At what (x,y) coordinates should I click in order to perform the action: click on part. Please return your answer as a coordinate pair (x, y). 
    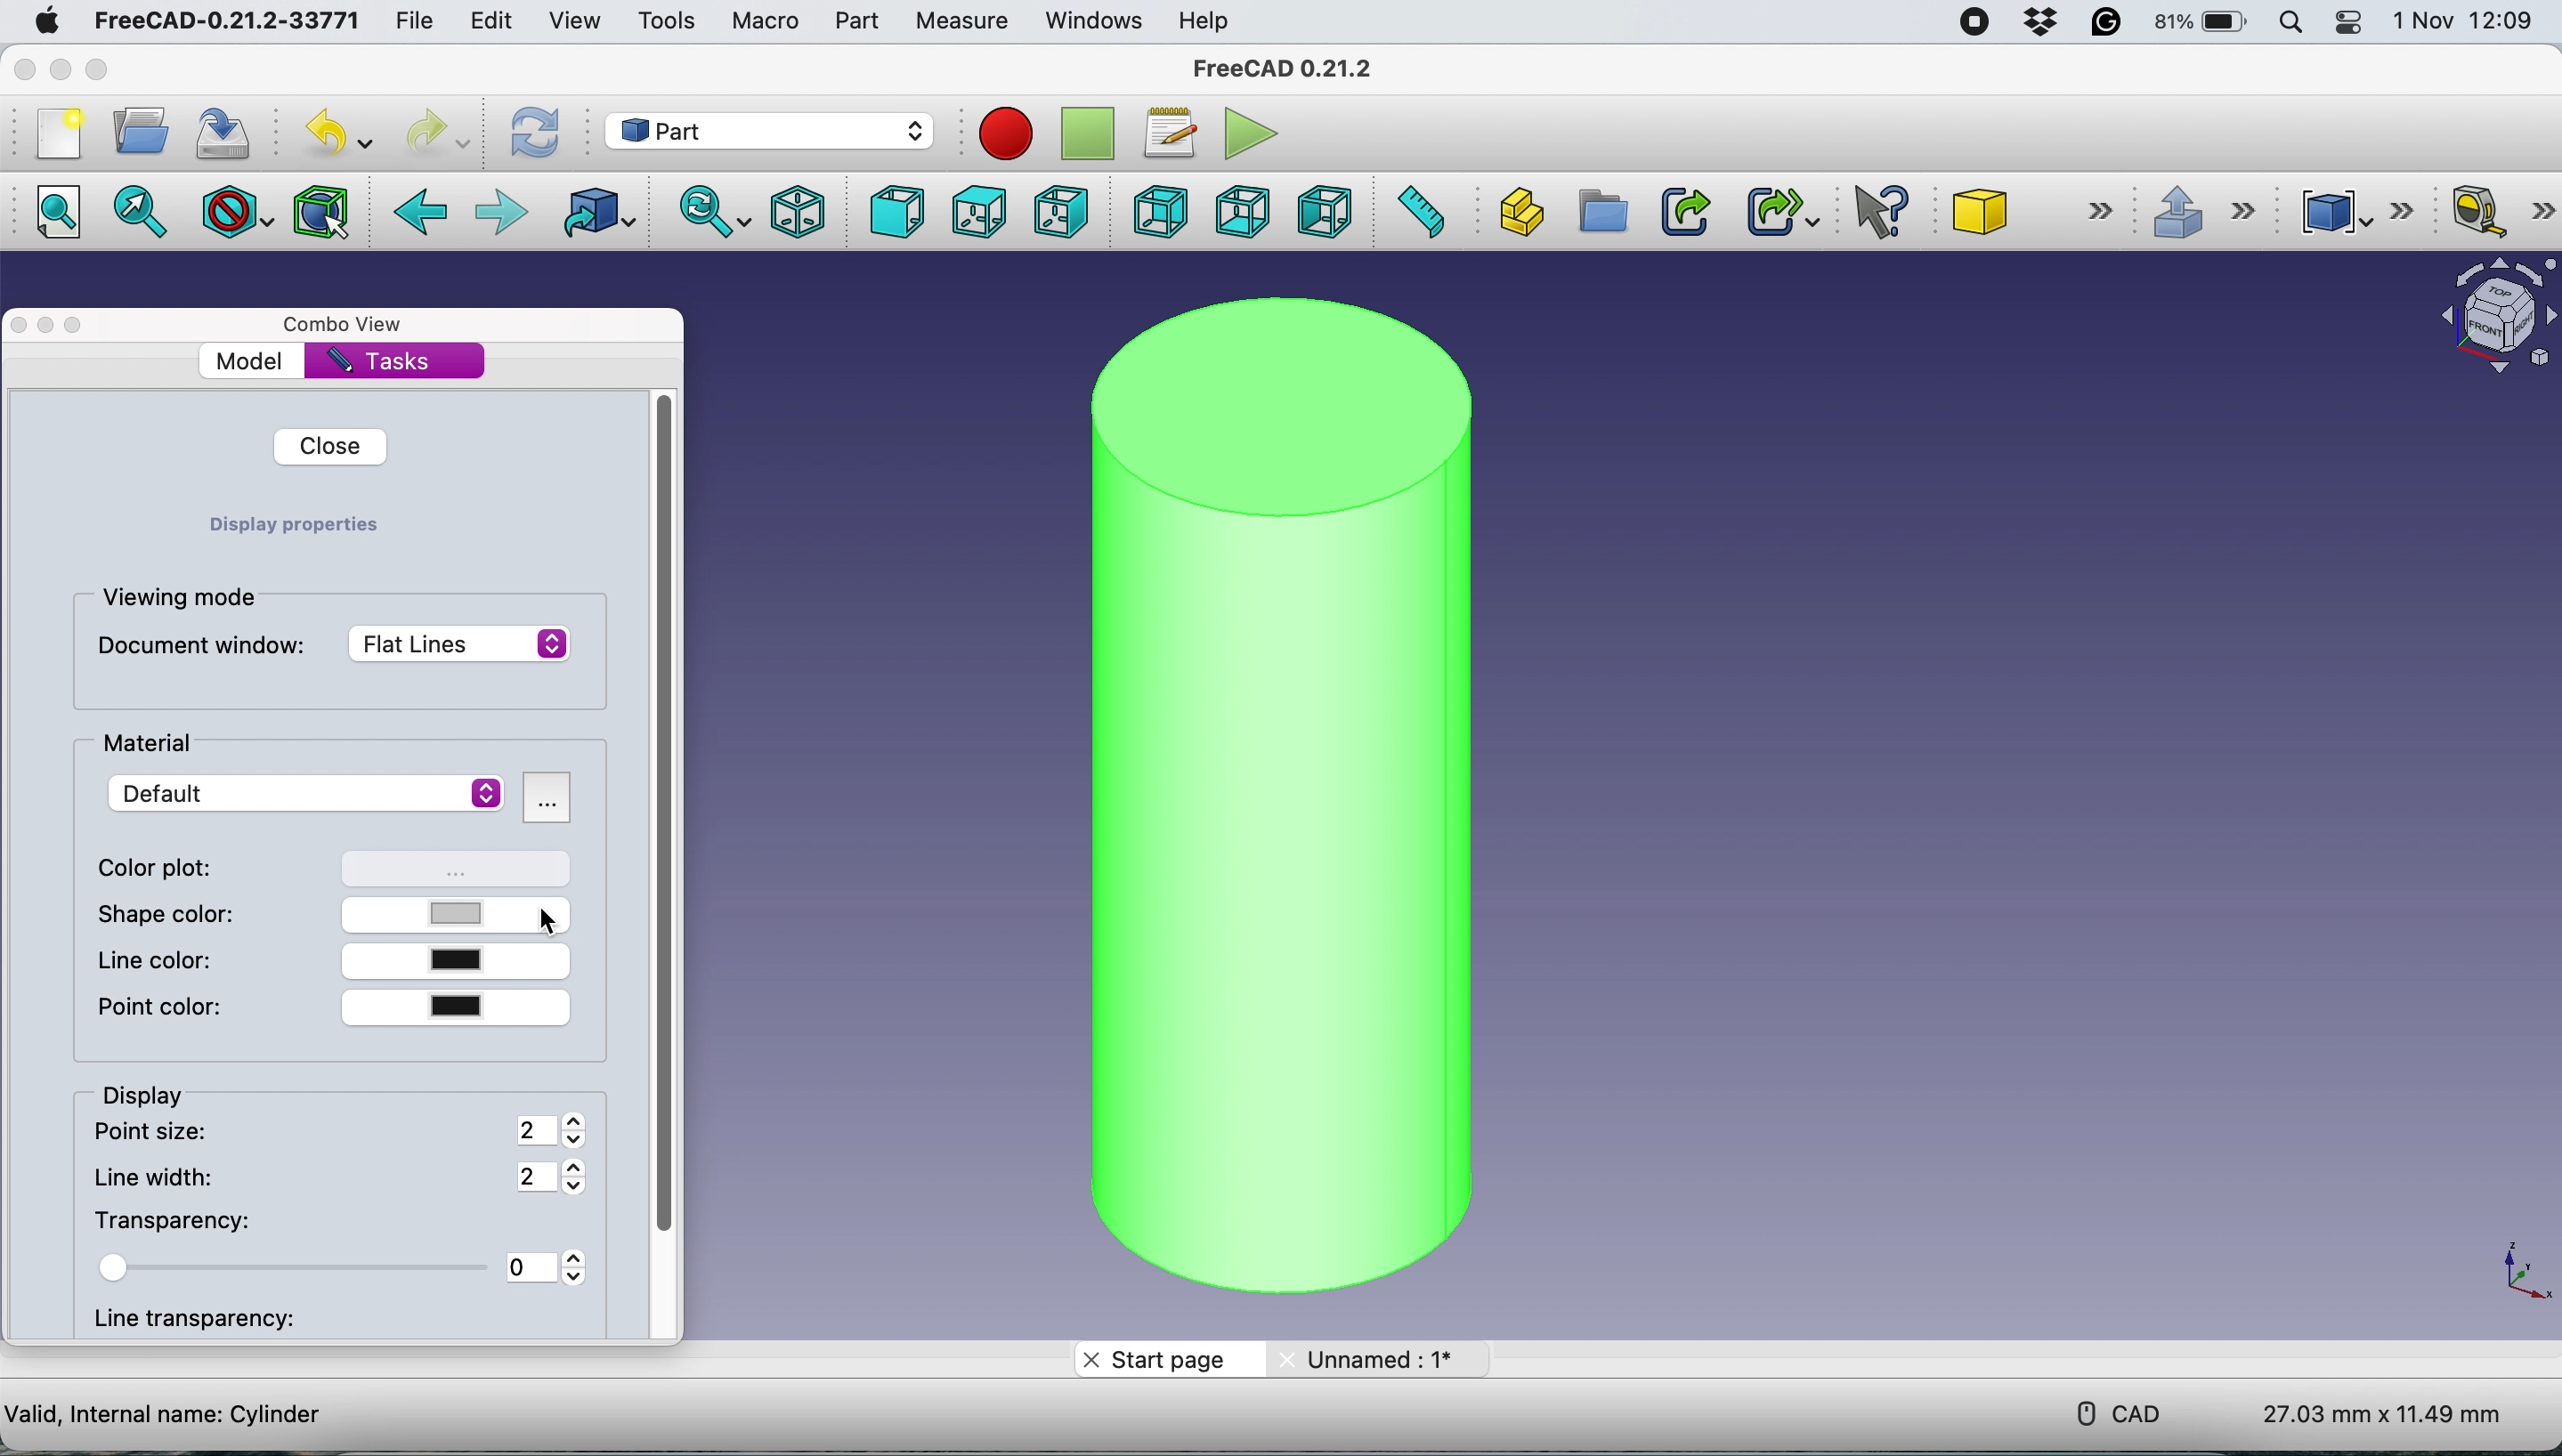
    Looking at the image, I should click on (860, 24).